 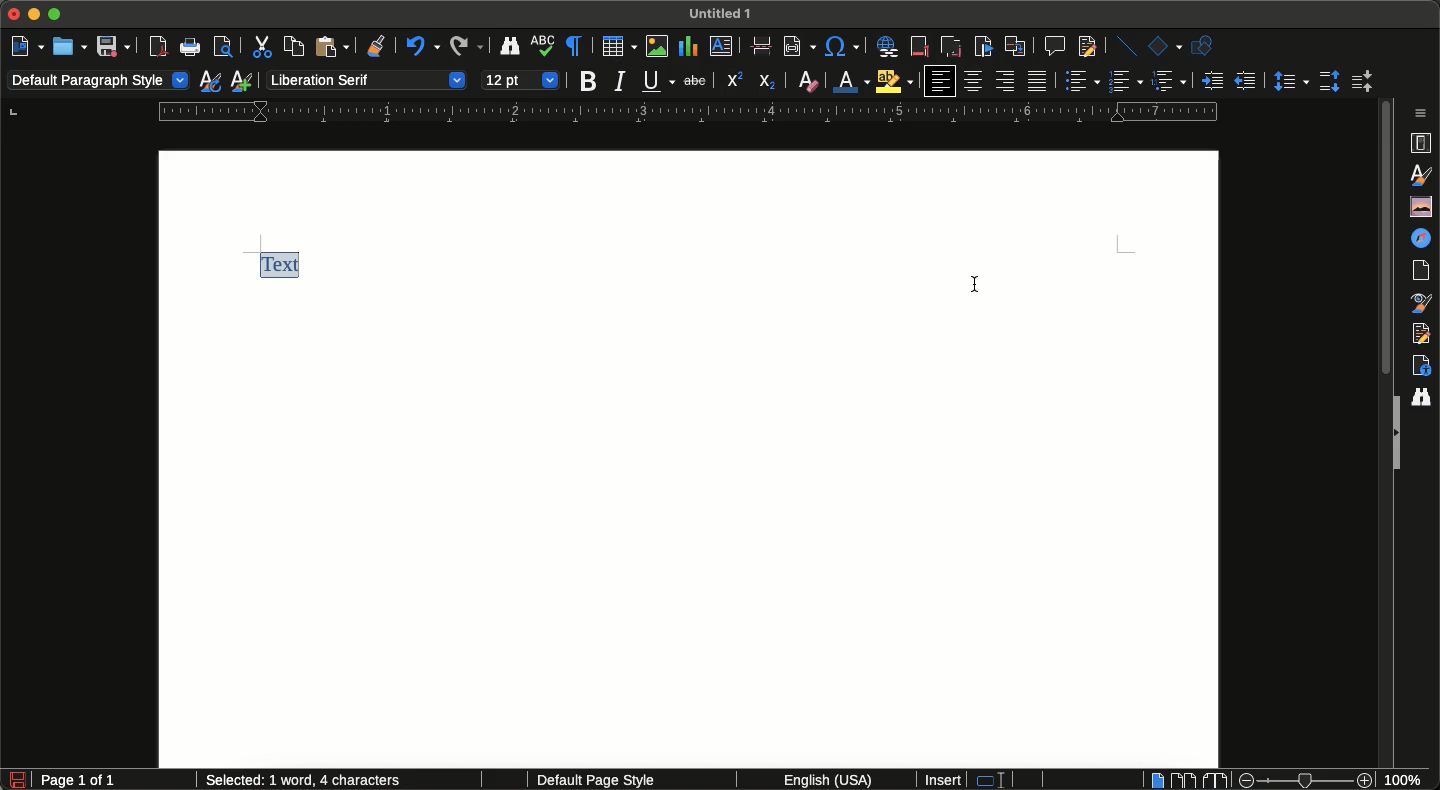 I want to click on English (USA), so click(x=820, y=780).